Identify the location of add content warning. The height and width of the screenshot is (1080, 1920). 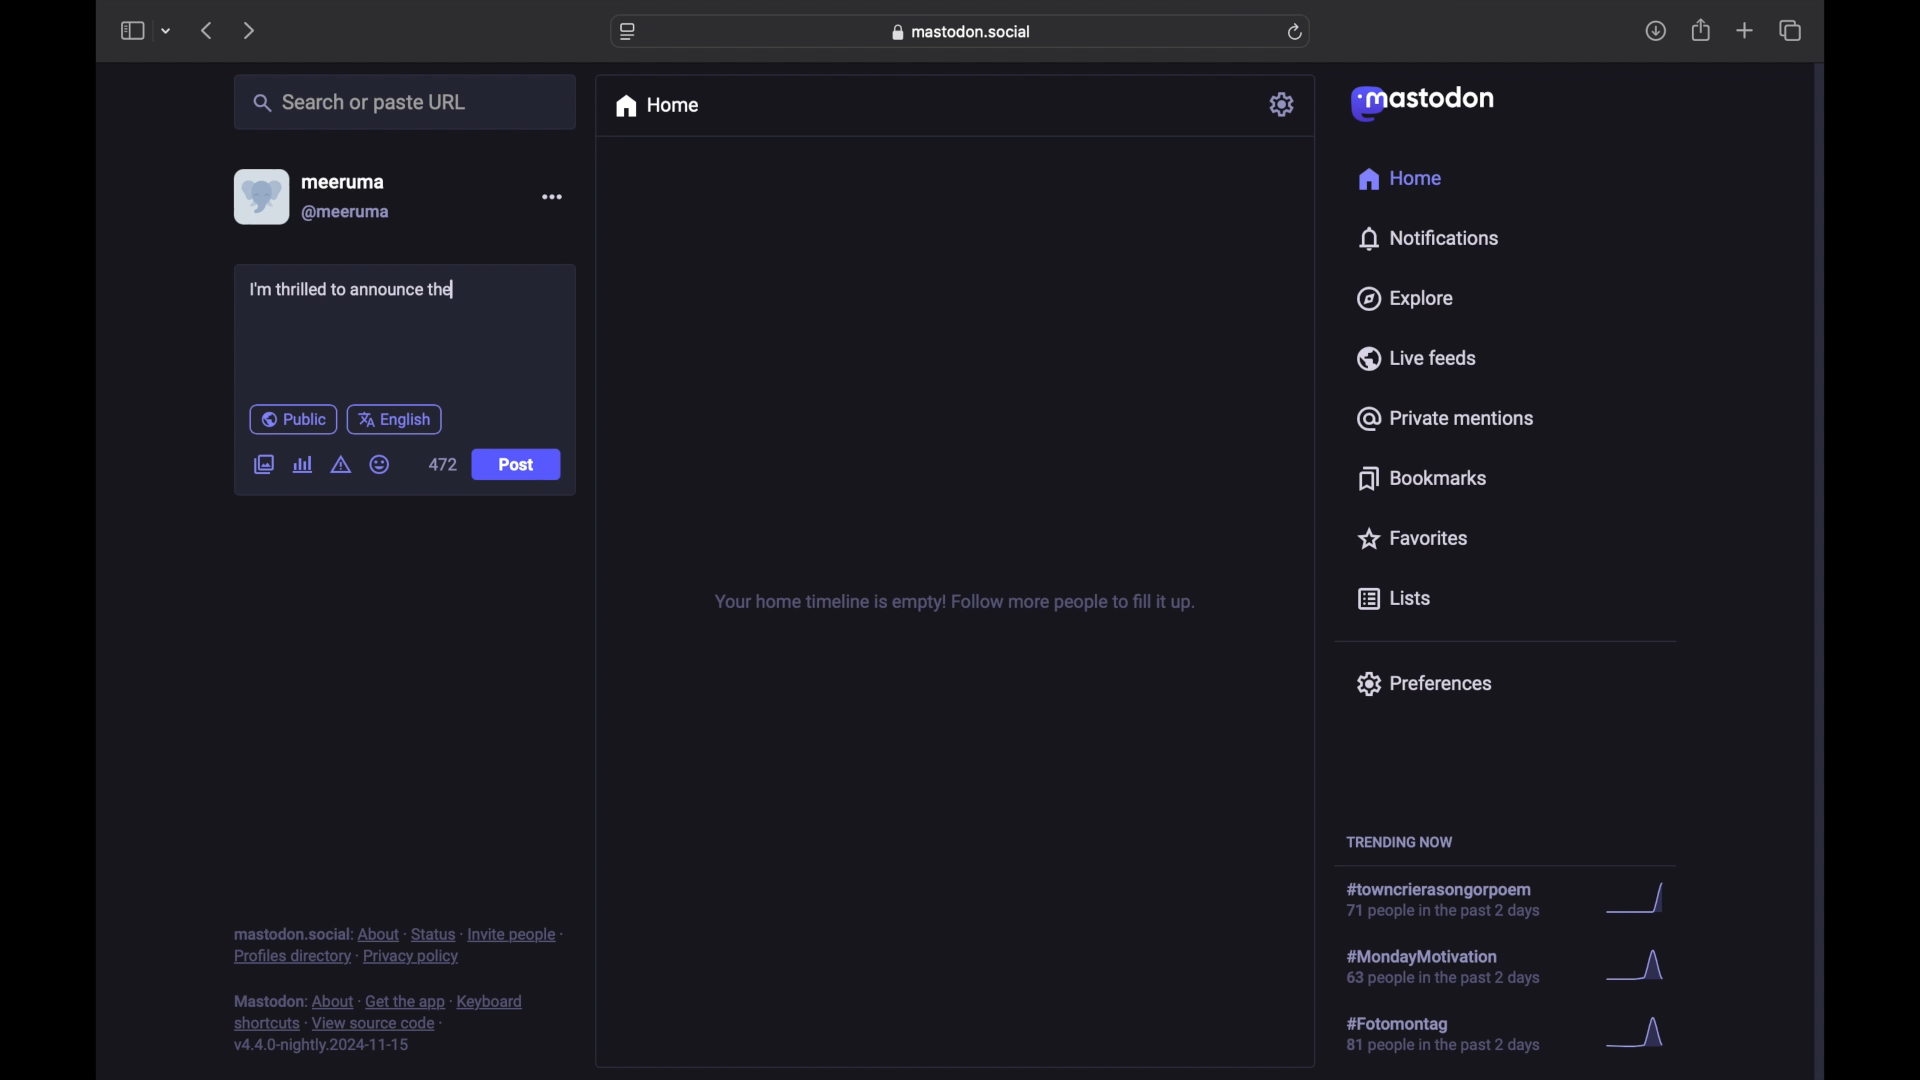
(343, 465).